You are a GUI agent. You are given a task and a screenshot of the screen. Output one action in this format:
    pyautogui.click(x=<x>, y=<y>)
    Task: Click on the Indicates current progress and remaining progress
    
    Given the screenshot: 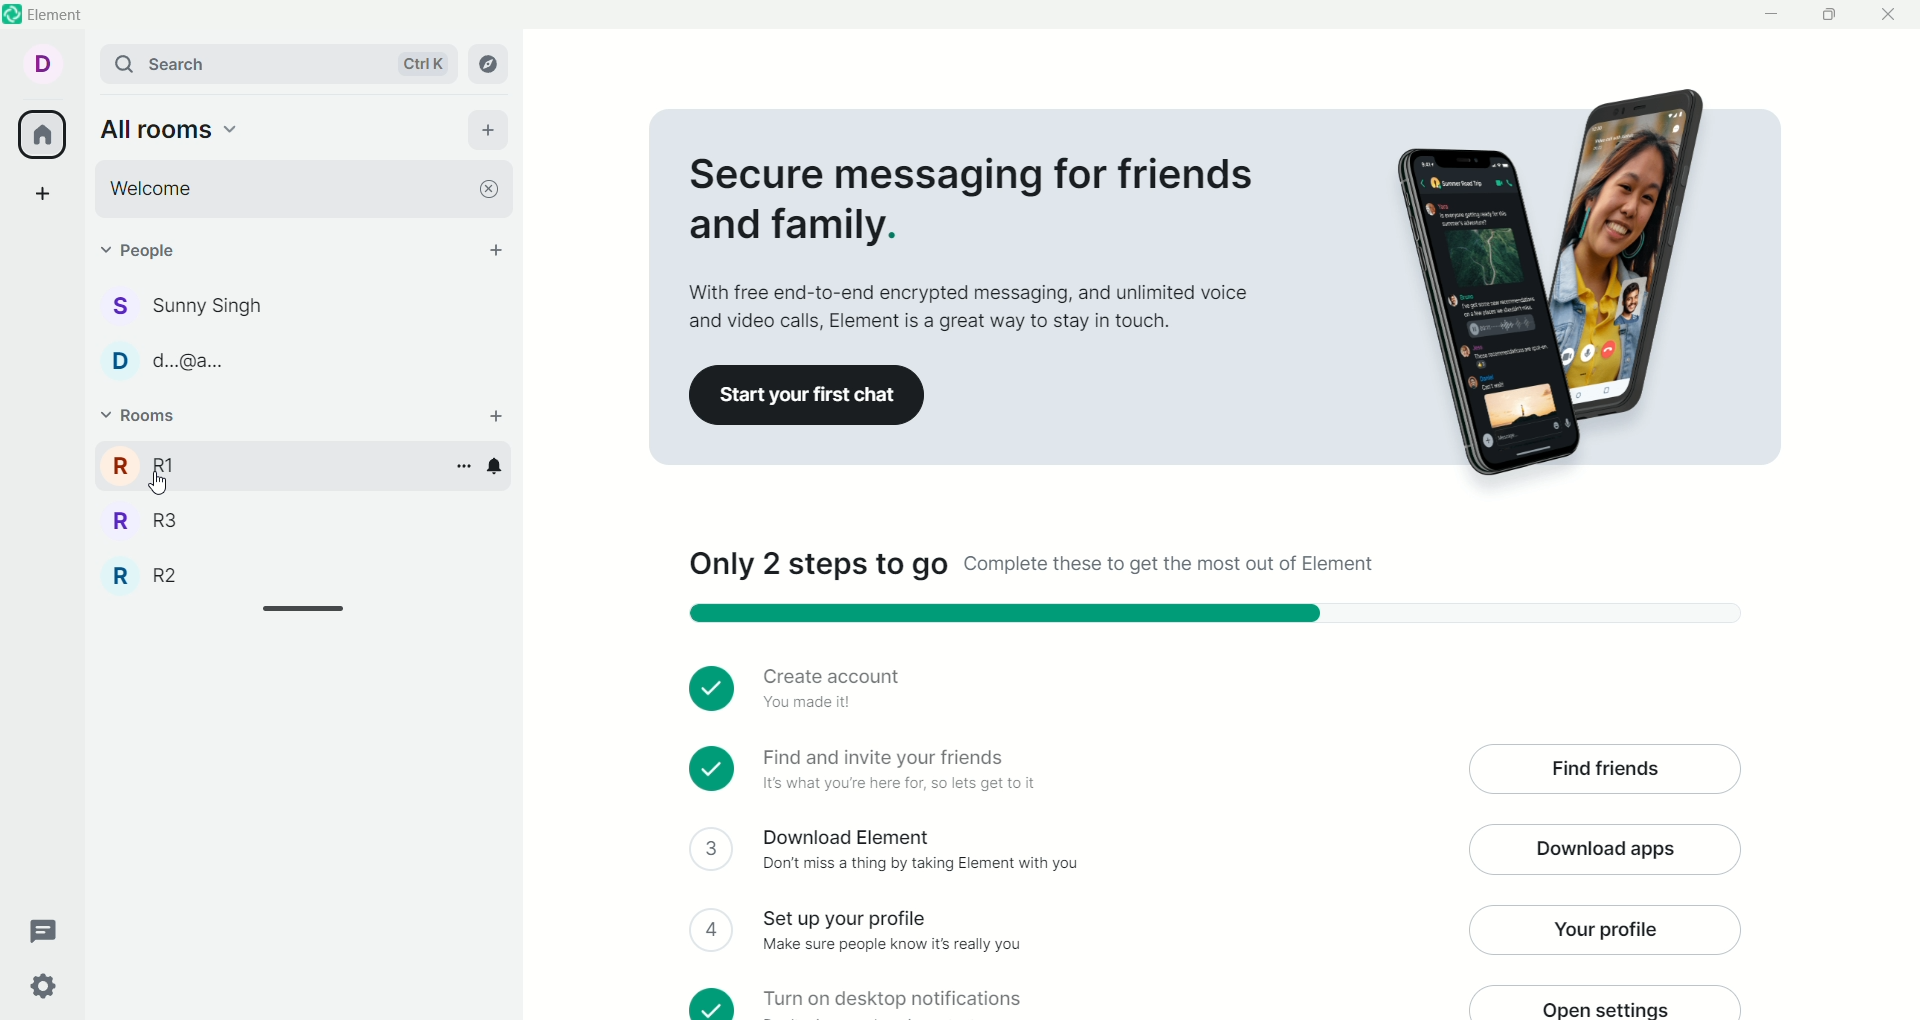 What is the action you would take?
    pyautogui.click(x=1216, y=613)
    